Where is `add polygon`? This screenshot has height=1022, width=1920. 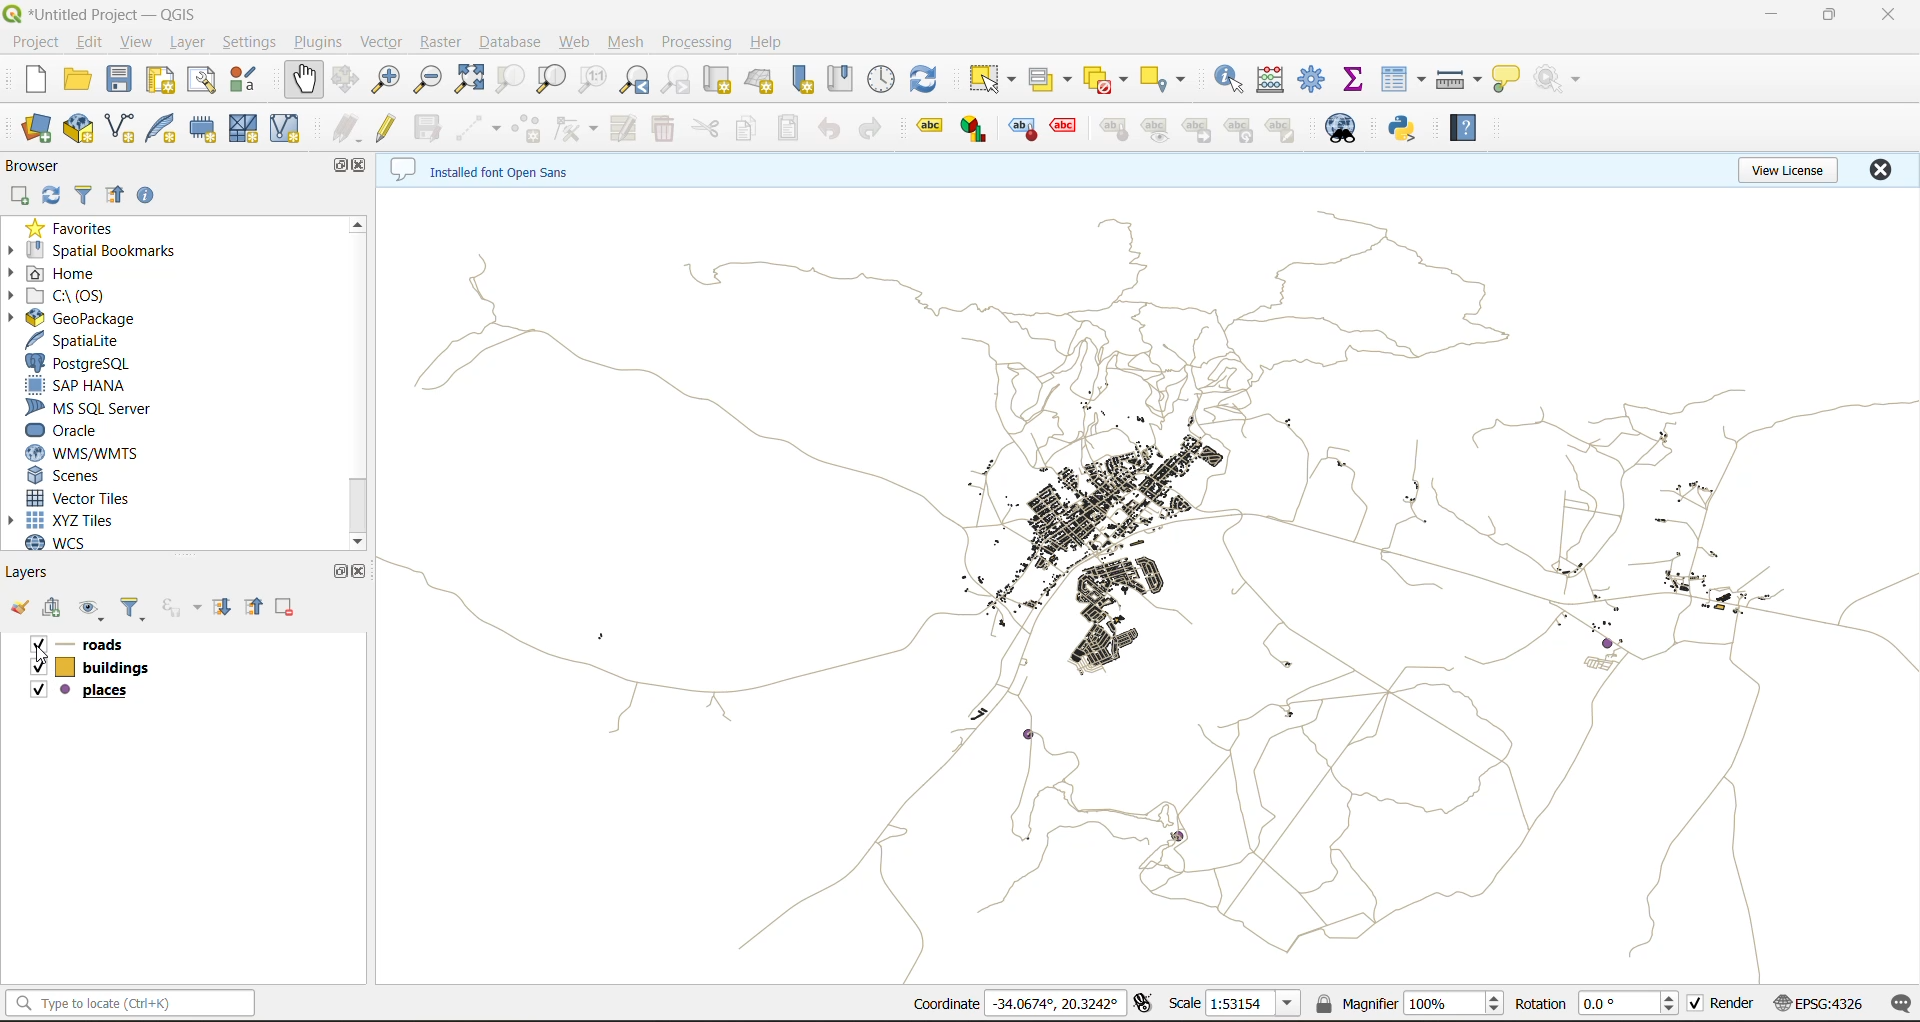 add polygon is located at coordinates (528, 127).